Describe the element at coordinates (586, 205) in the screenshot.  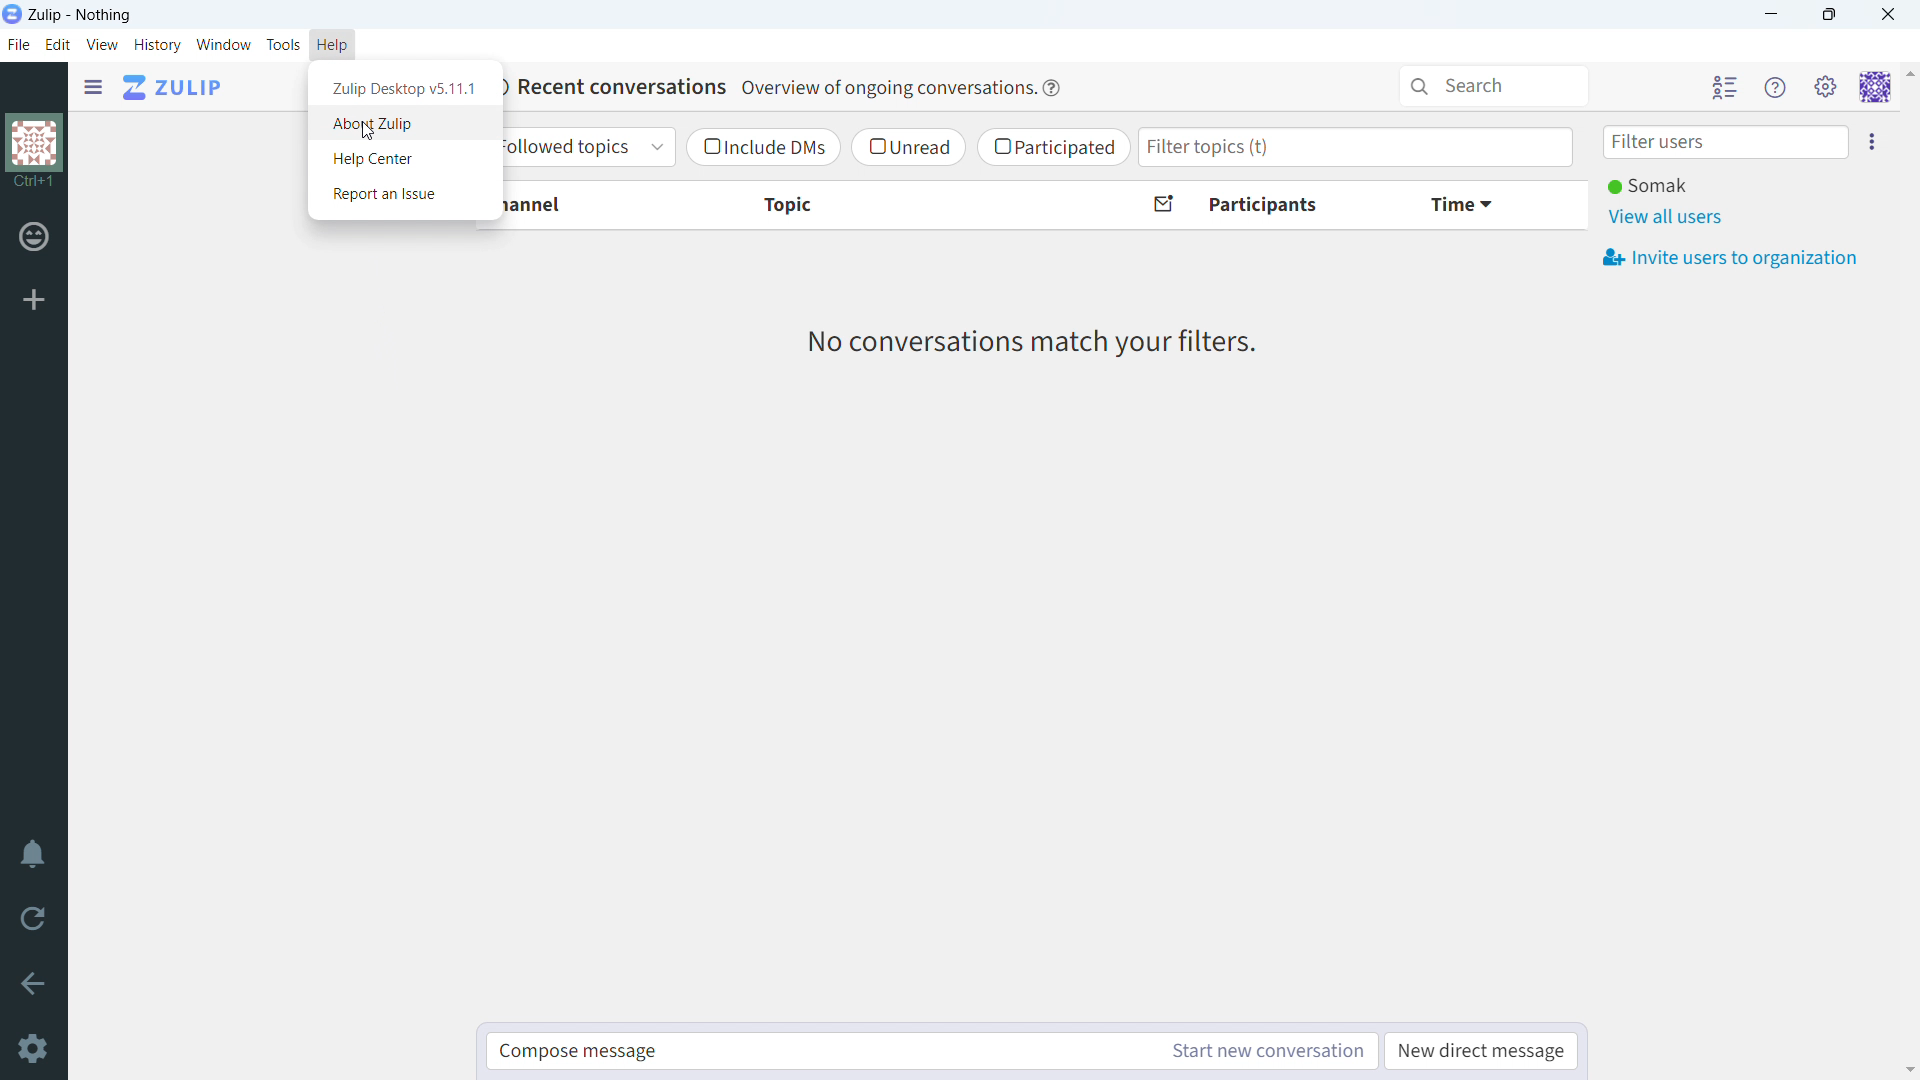
I see `channel` at that location.